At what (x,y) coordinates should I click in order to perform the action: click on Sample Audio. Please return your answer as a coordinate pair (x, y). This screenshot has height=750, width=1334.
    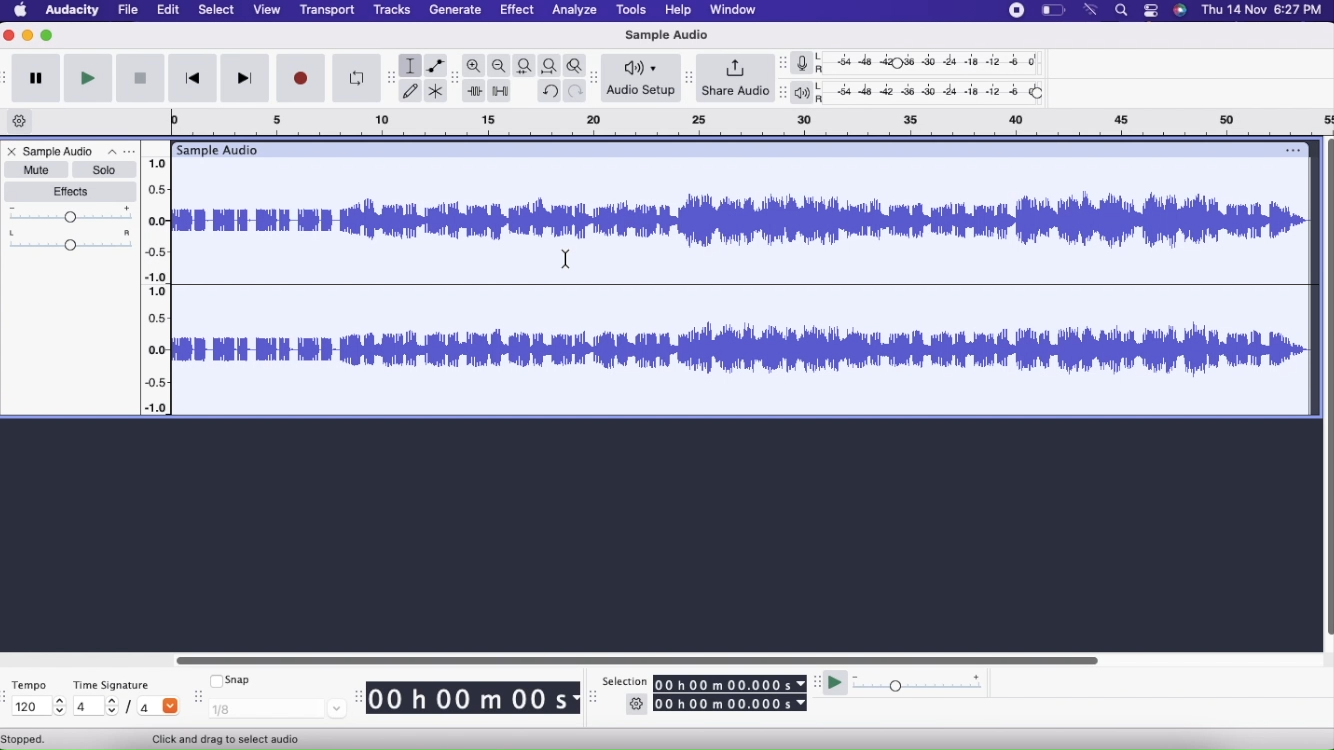
    Looking at the image, I should click on (222, 149).